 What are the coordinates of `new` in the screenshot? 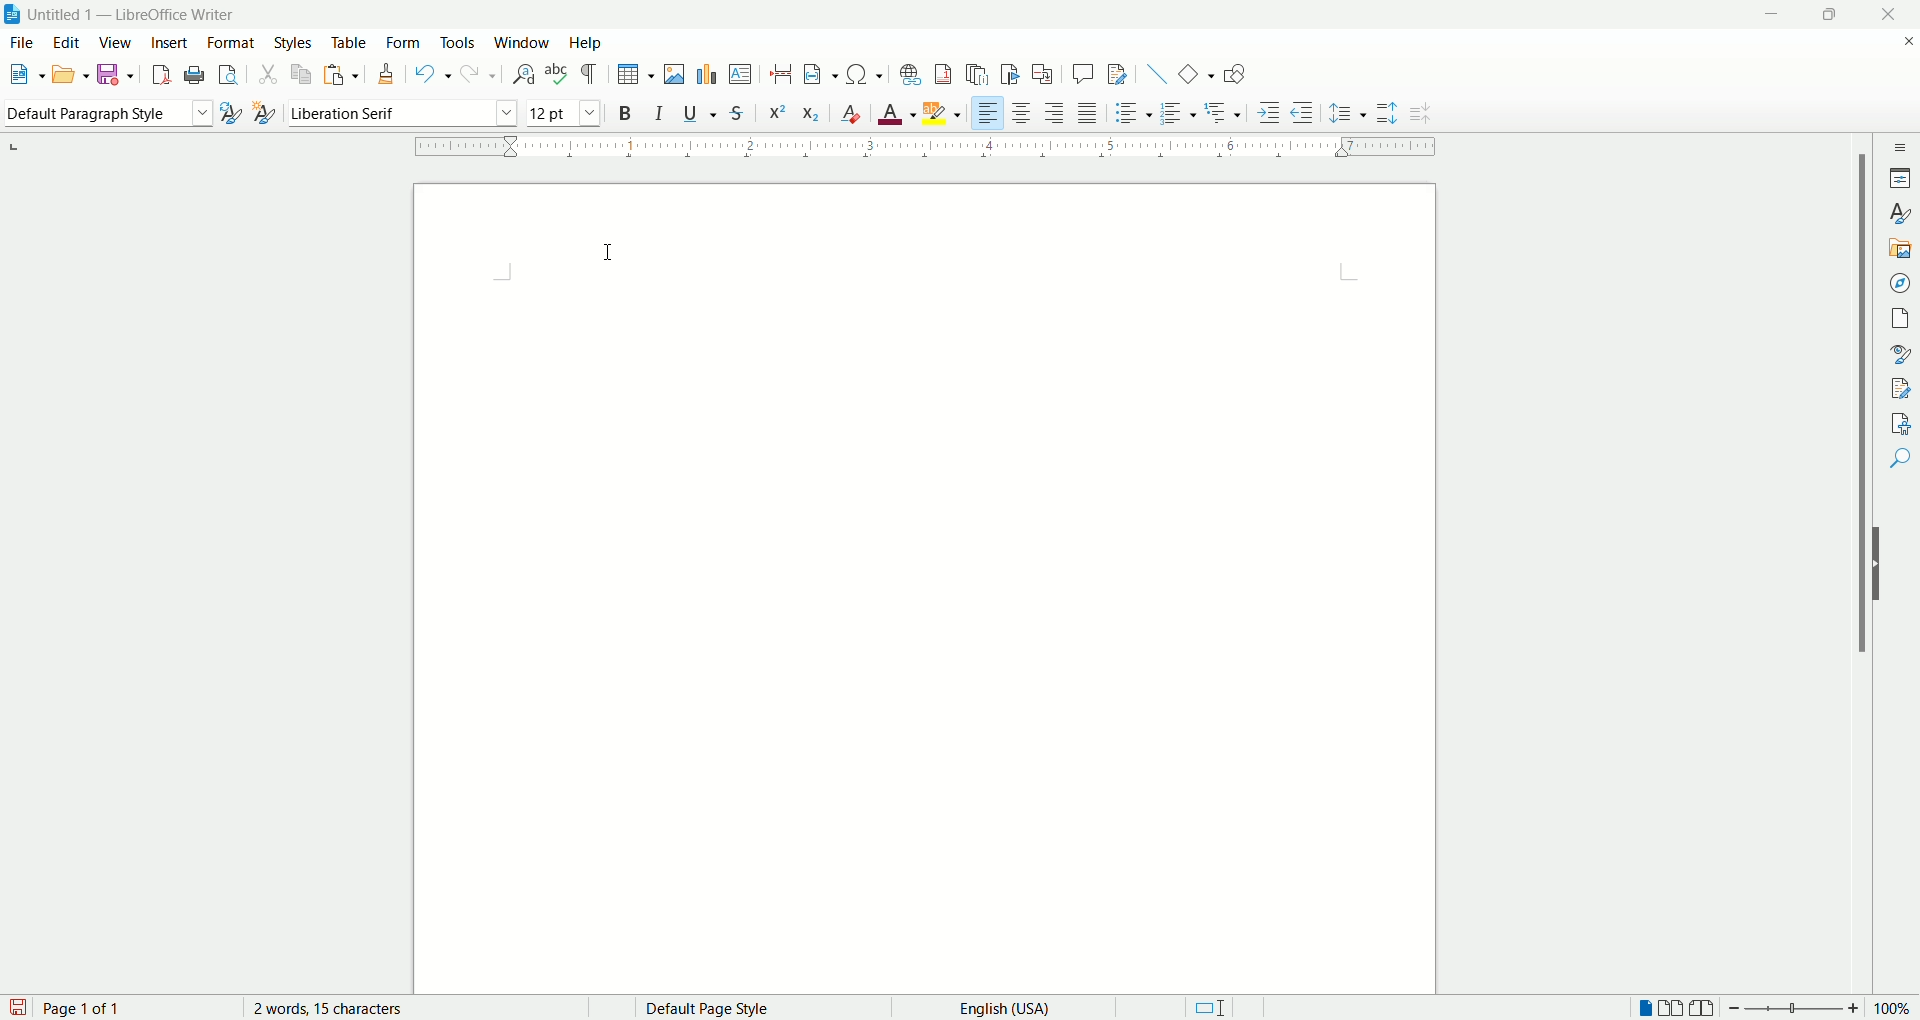 It's located at (20, 71).